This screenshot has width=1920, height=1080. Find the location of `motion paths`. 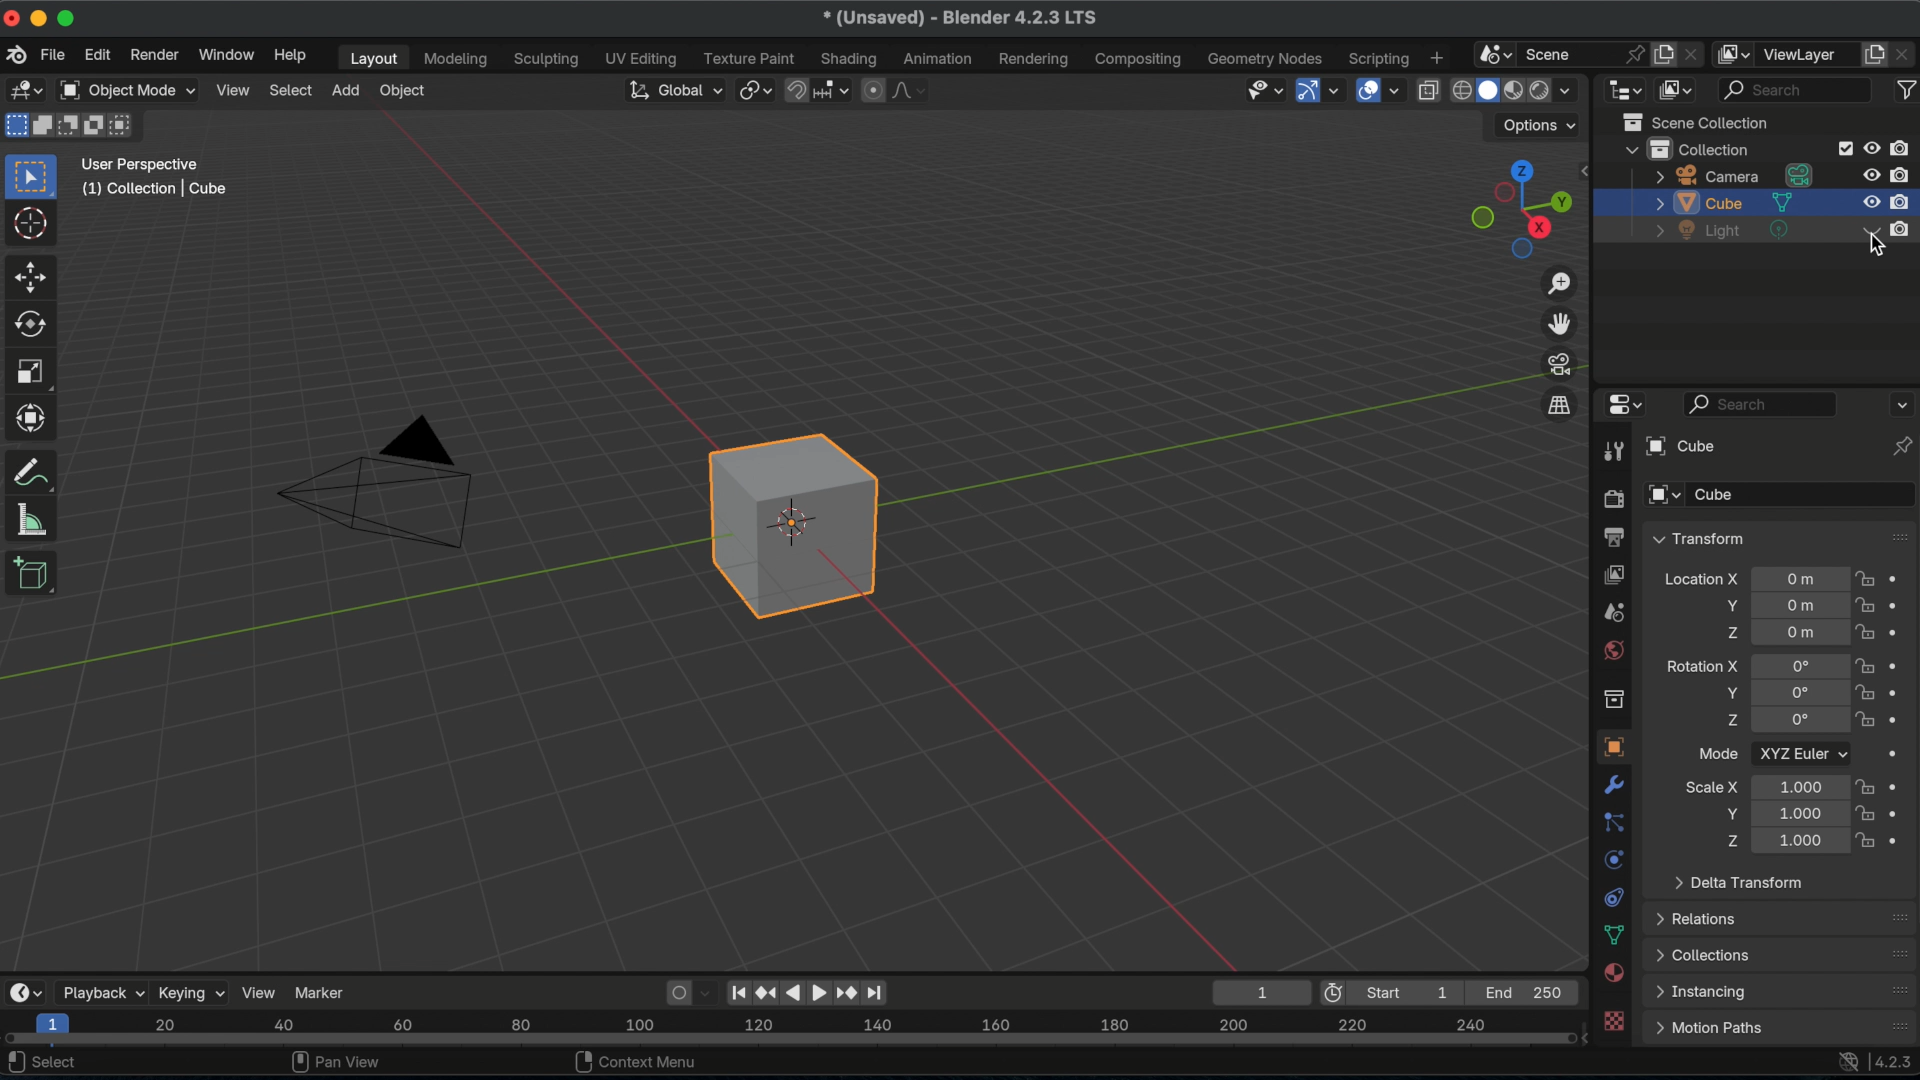

motion paths is located at coordinates (1708, 1028).